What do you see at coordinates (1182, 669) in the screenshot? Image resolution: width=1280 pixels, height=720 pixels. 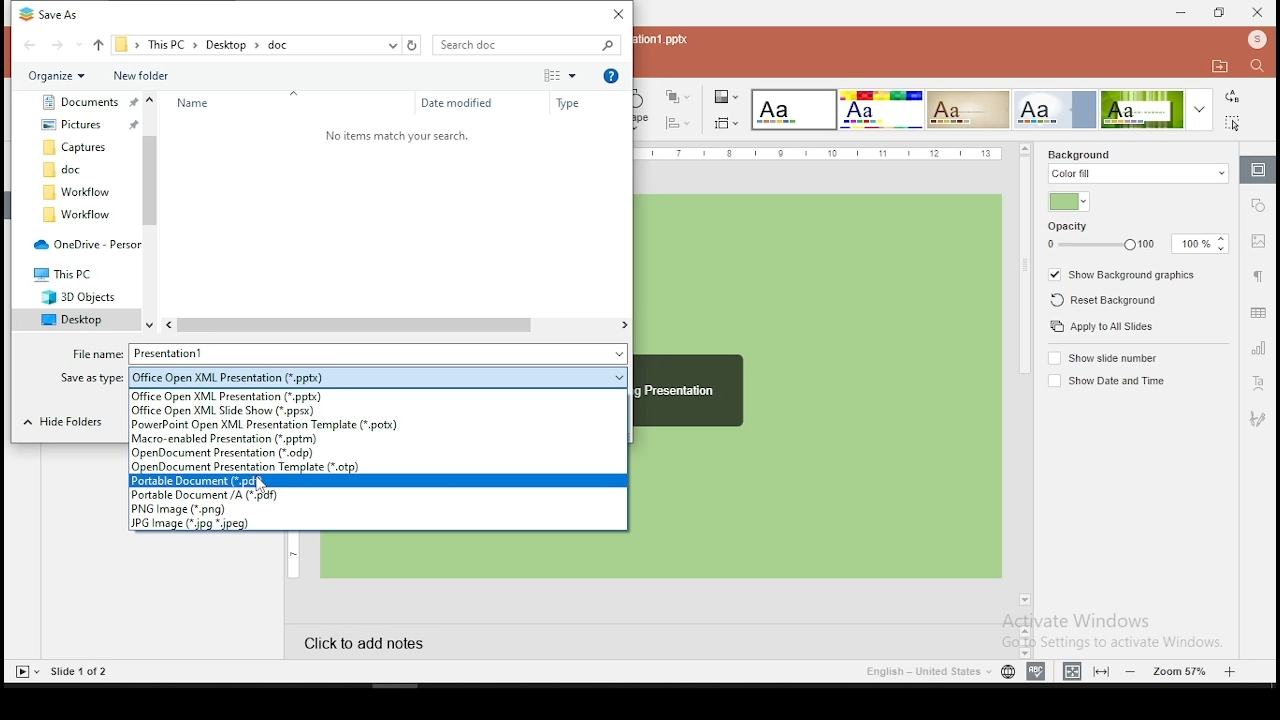 I see `zoom in/zoom out` at bounding box center [1182, 669].